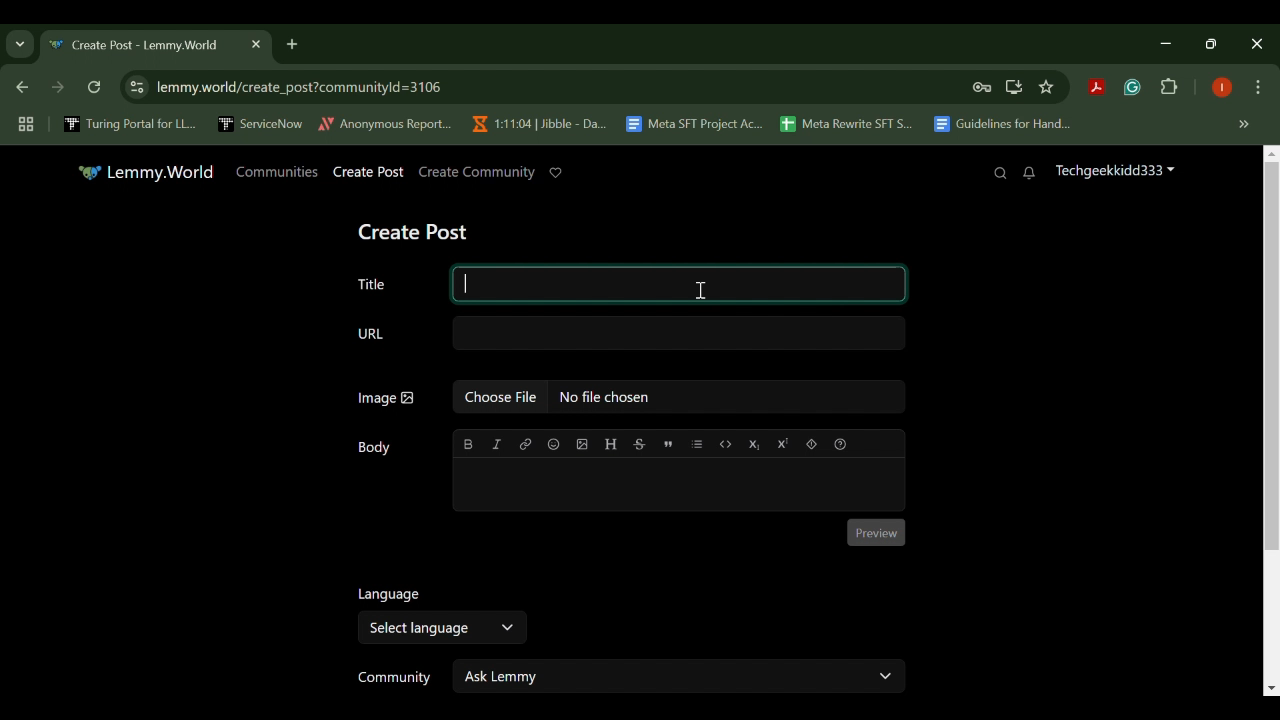 The height and width of the screenshot is (720, 1280). I want to click on Notifications, so click(1030, 174).